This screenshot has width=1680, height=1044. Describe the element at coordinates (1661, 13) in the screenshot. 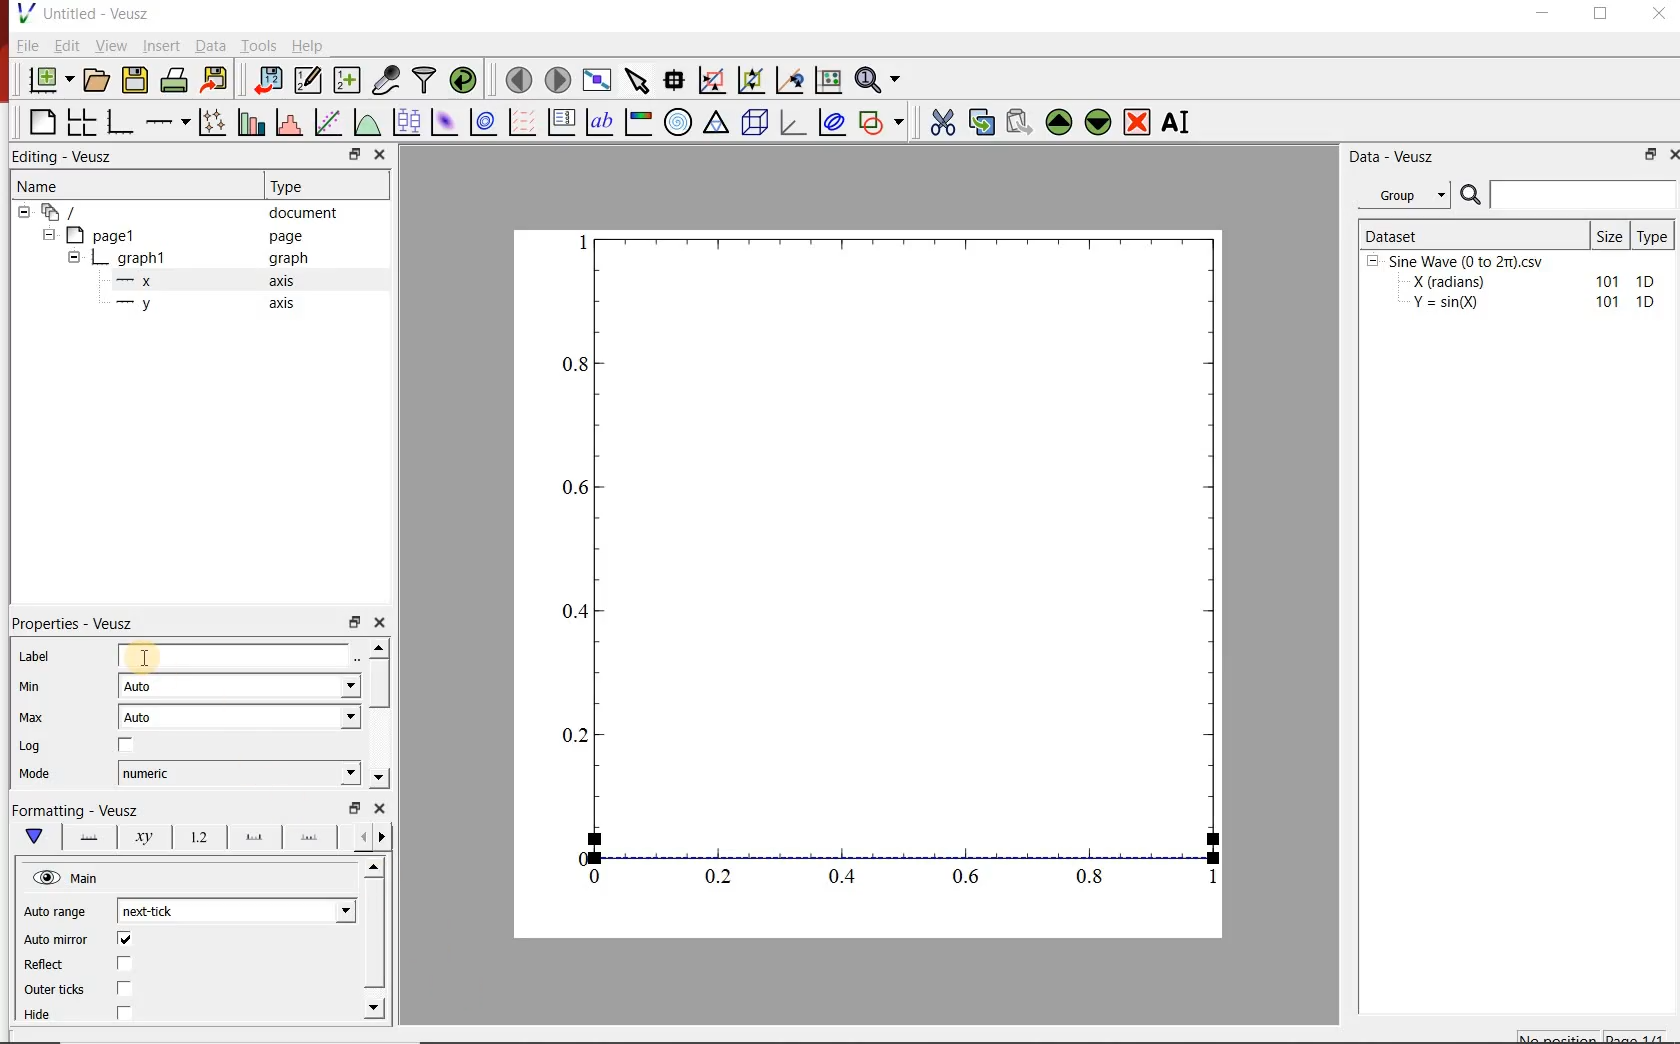

I see `Close` at that location.